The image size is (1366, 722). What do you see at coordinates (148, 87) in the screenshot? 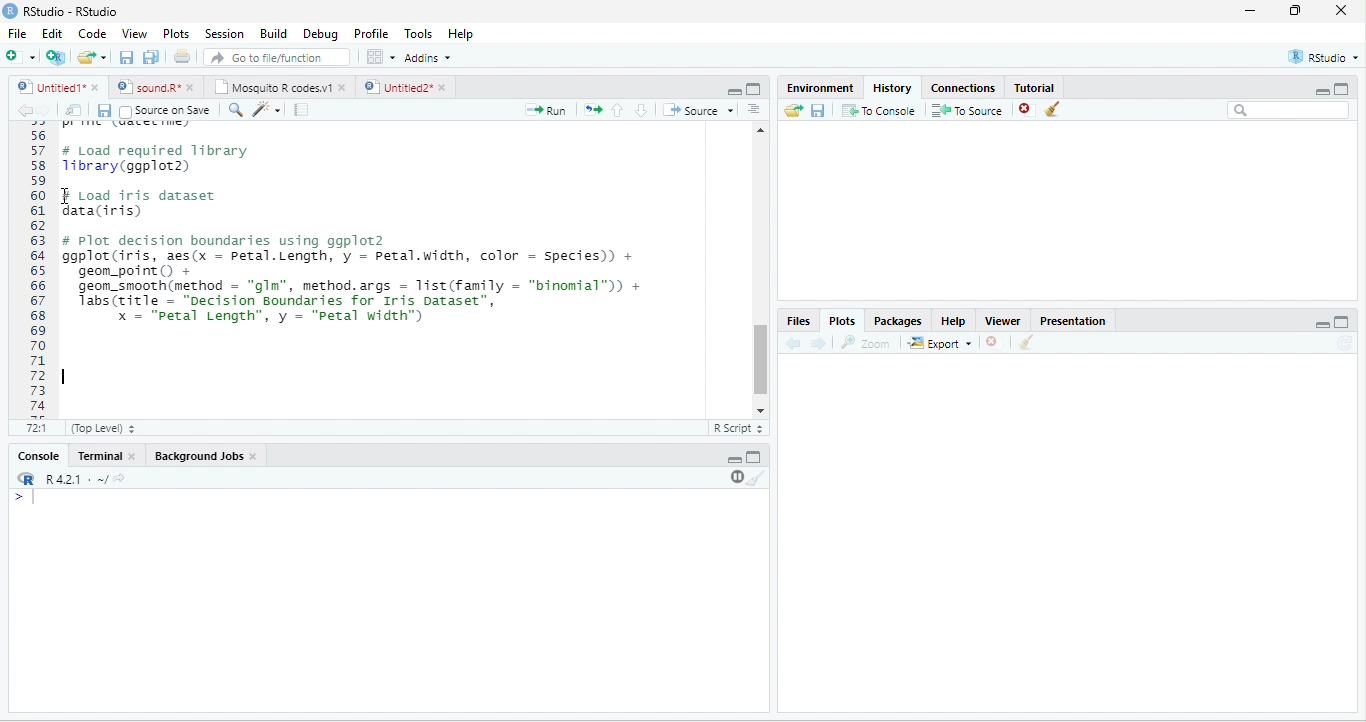
I see `sound.R` at bounding box center [148, 87].